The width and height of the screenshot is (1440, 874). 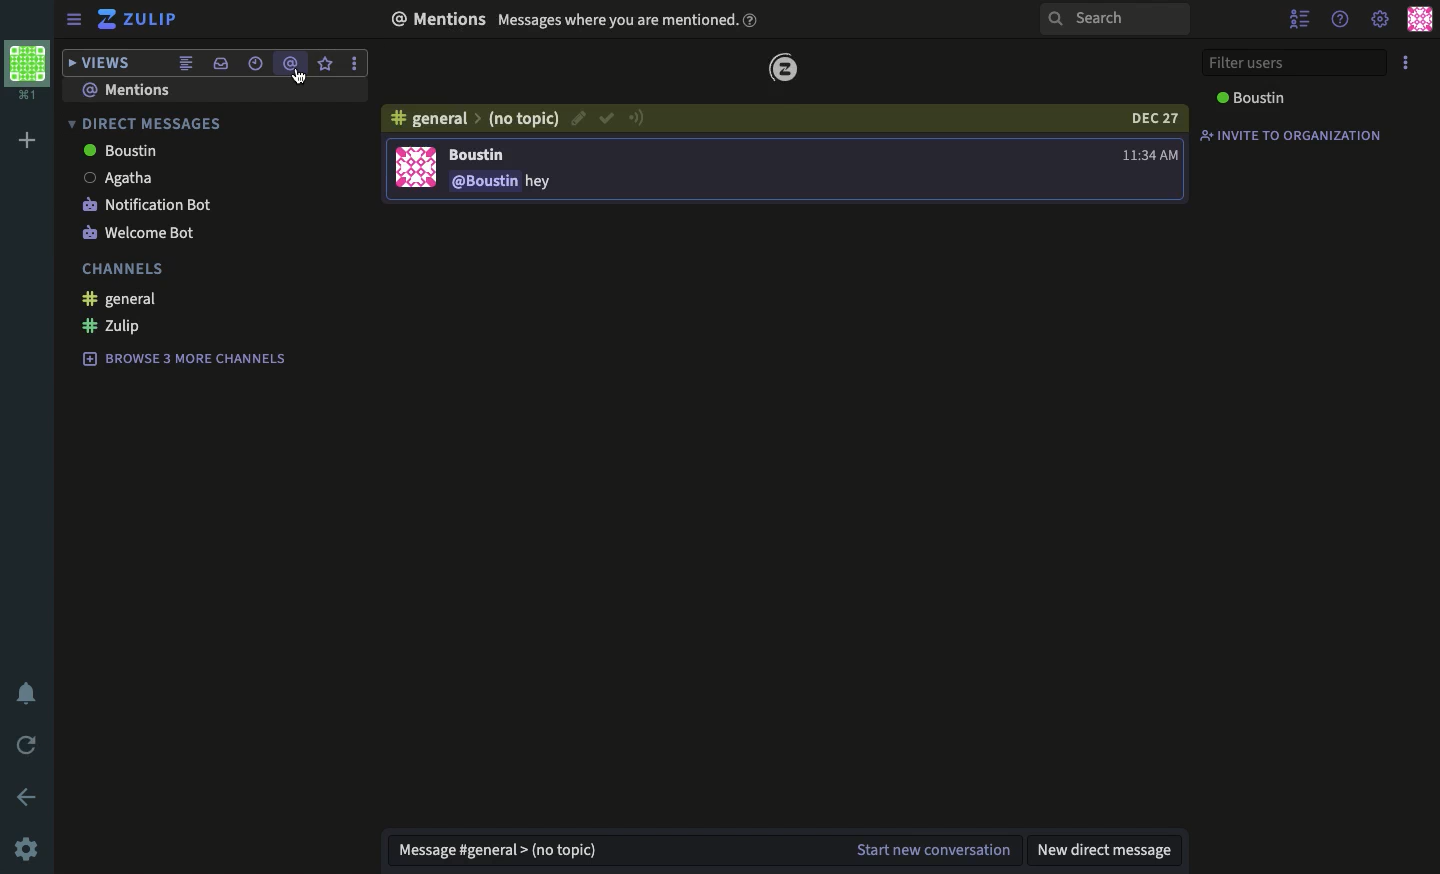 What do you see at coordinates (1406, 63) in the screenshot?
I see `options` at bounding box center [1406, 63].